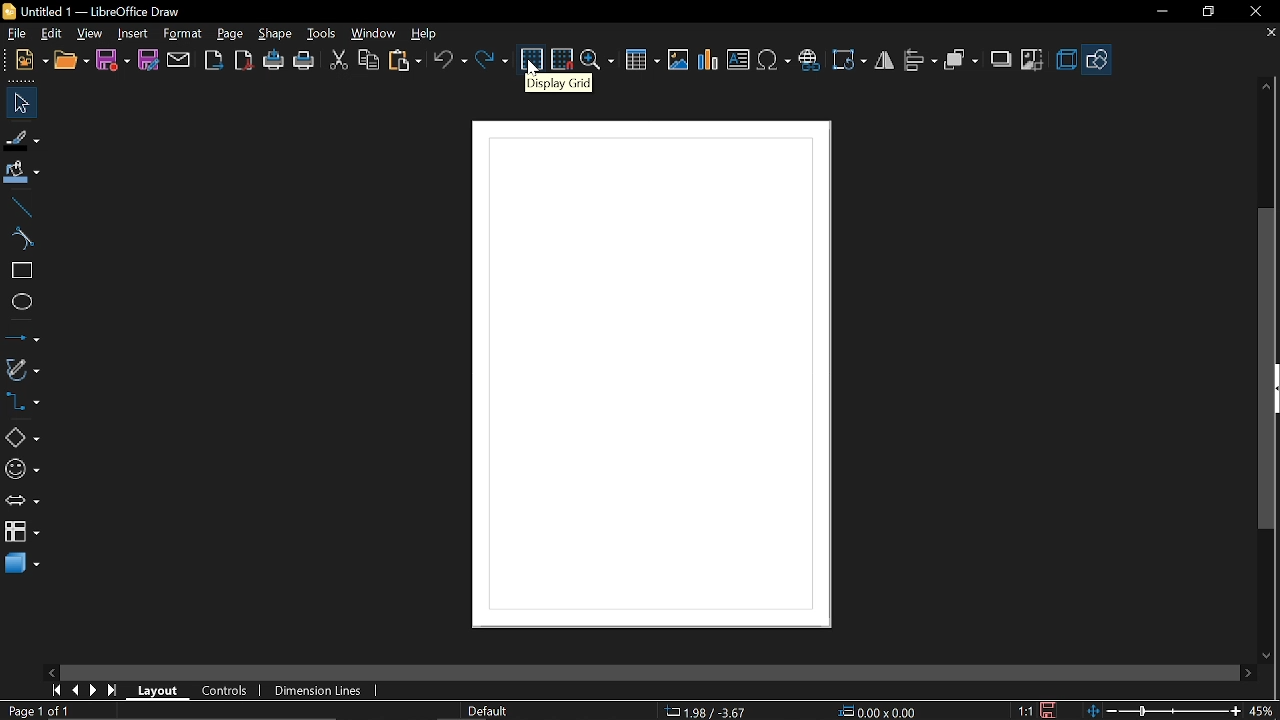 The height and width of the screenshot is (720, 1280). What do you see at coordinates (1246, 674) in the screenshot?
I see `move right` at bounding box center [1246, 674].